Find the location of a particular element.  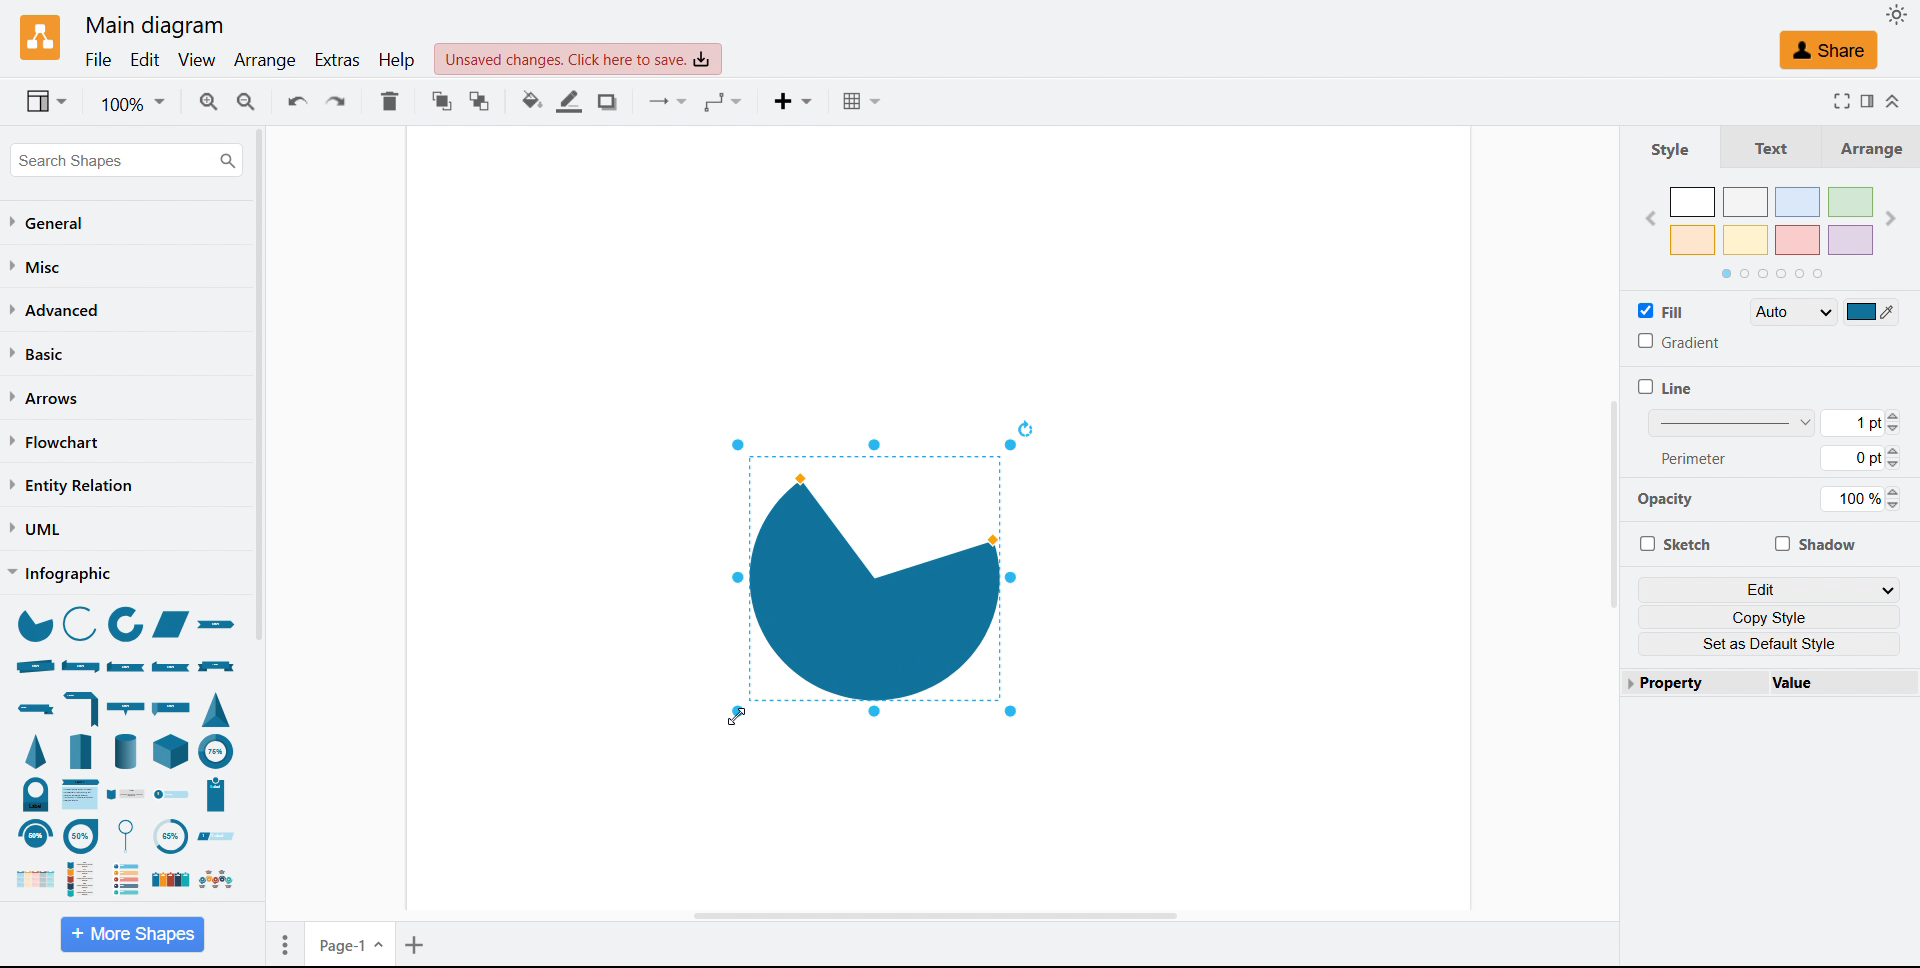

numbered entry is located at coordinates (172, 795).